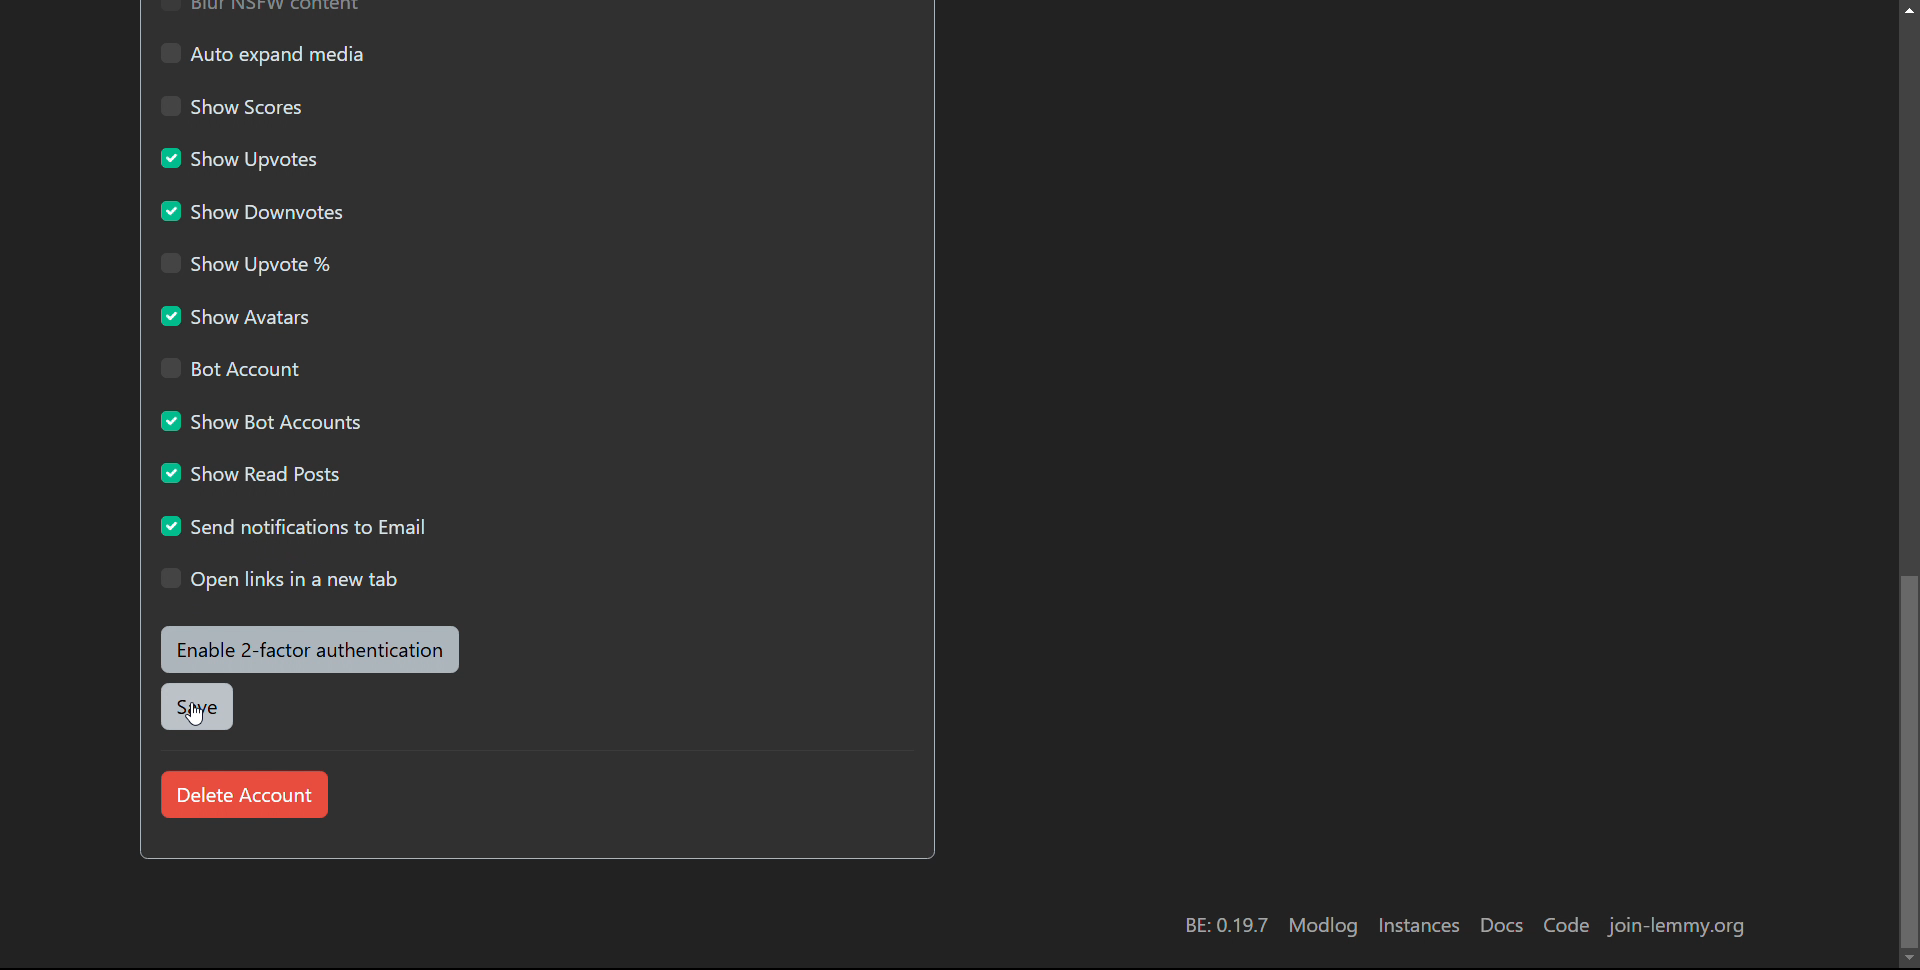 The height and width of the screenshot is (970, 1920). Describe the element at coordinates (1499, 926) in the screenshot. I see `docs` at that location.